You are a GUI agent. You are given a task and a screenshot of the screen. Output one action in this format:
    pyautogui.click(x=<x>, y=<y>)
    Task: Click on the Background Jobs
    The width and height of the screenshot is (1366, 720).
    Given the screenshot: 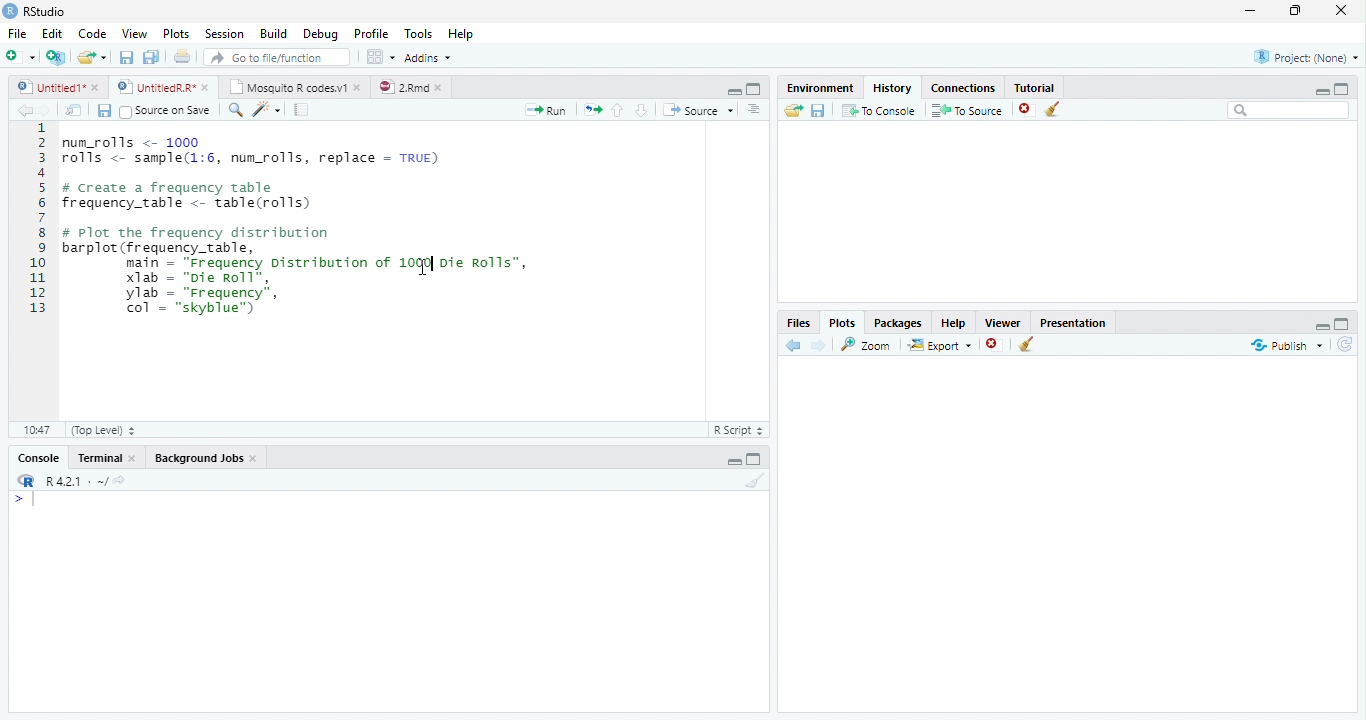 What is the action you would take?
    pyautogui.click(x=207, y=456)
    